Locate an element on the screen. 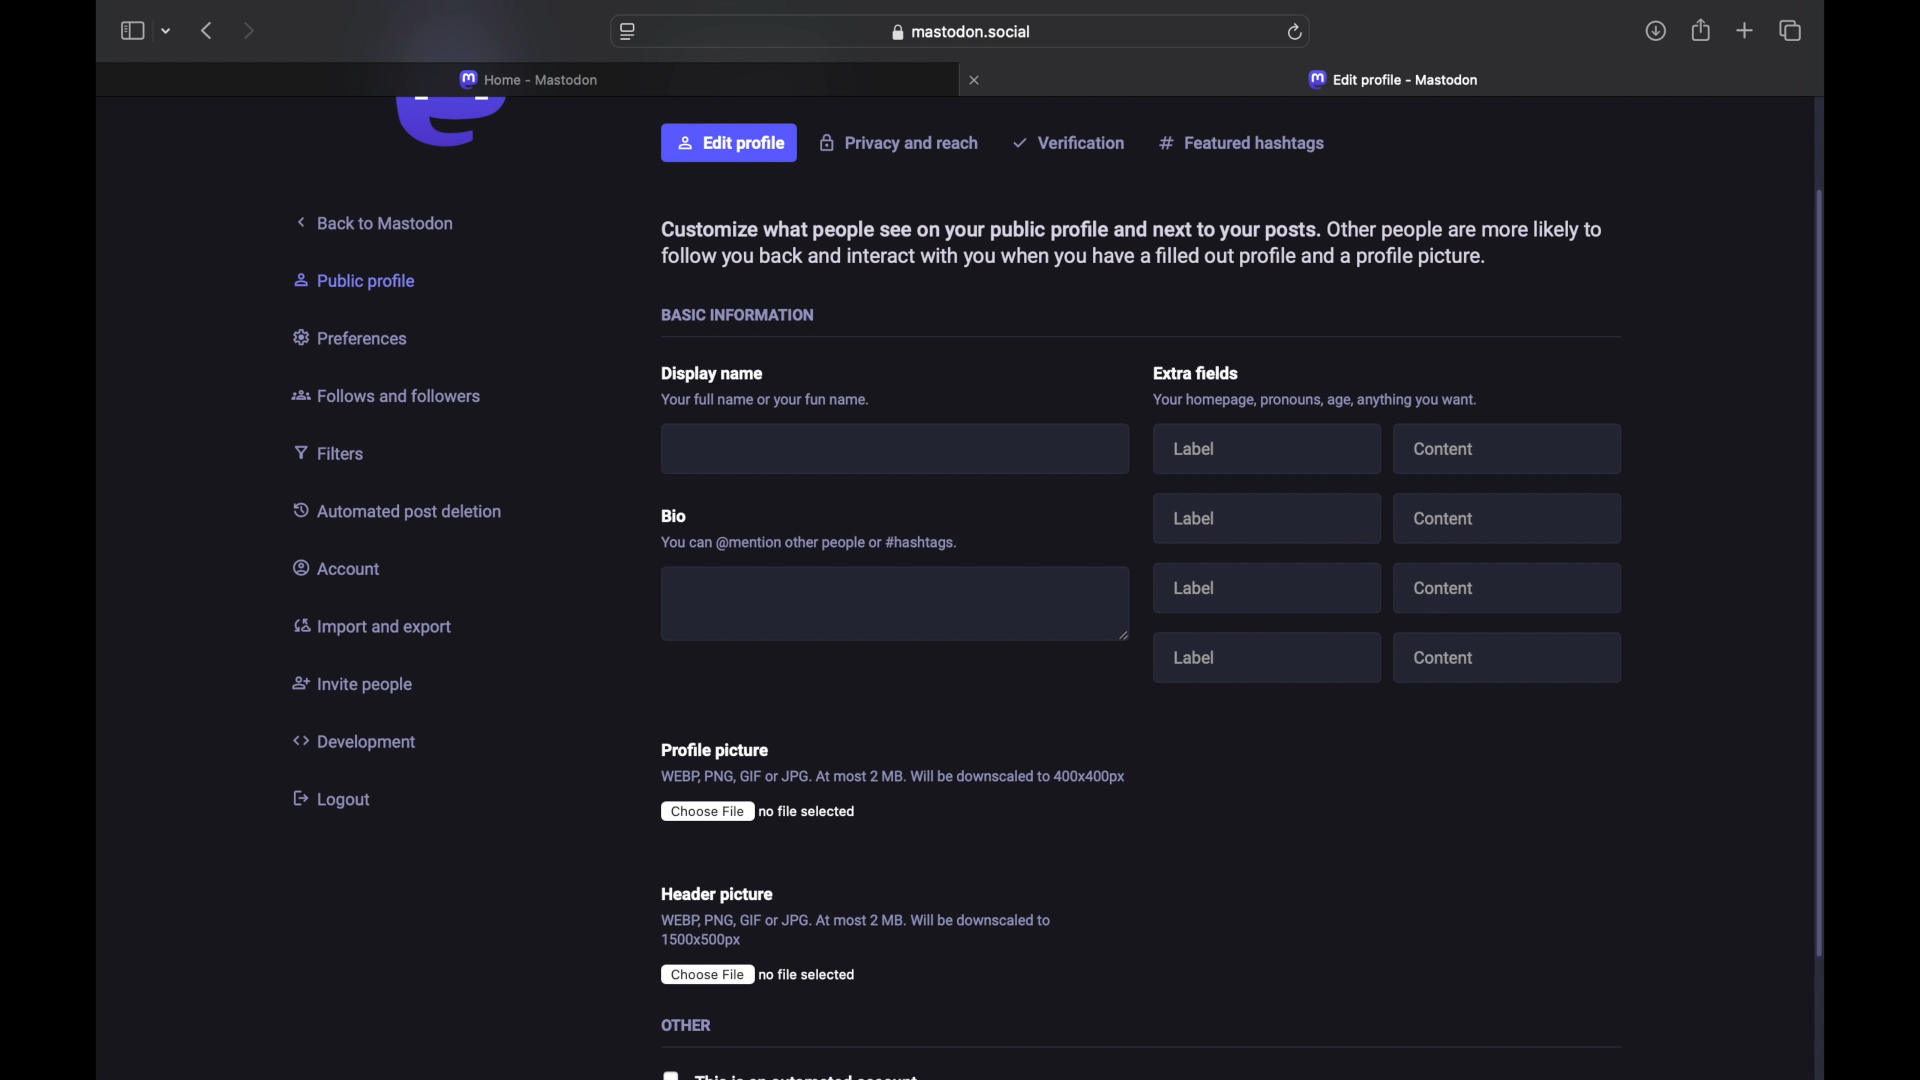  obscured text is located at coordinates (788, 1072).